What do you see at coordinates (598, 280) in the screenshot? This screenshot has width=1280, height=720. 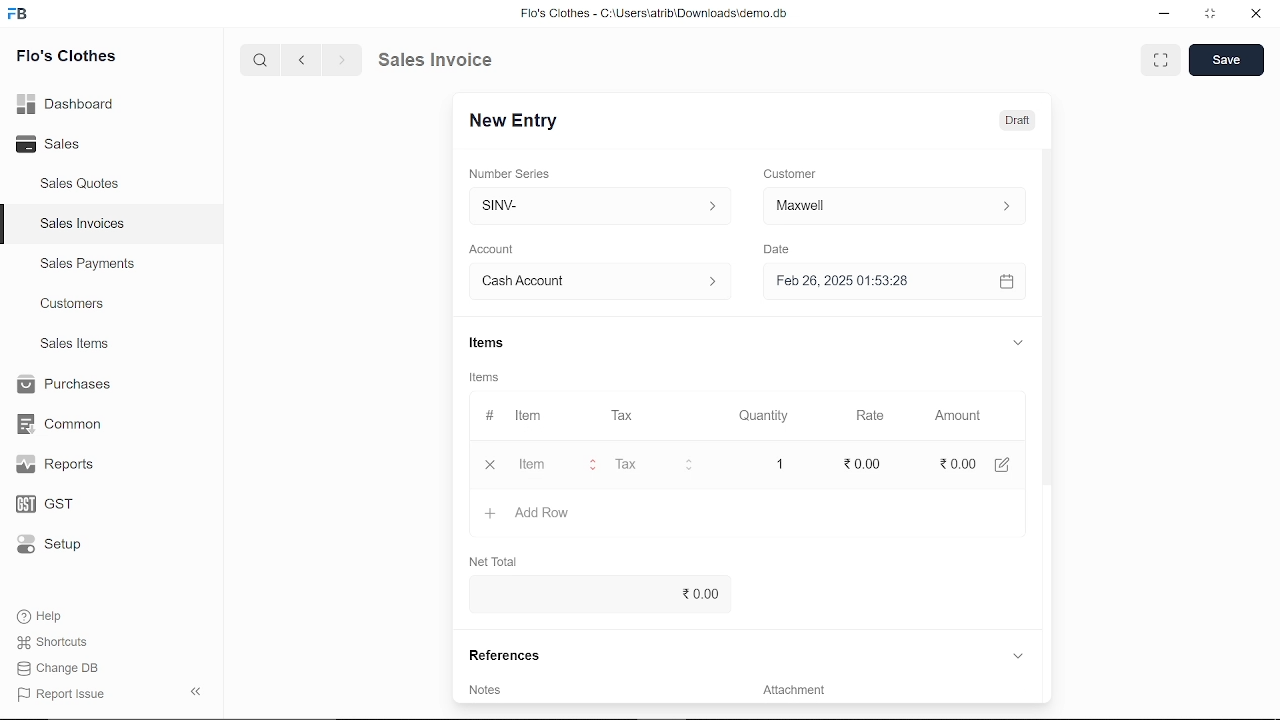 I see `Account :` at bounding box center [598, 280].